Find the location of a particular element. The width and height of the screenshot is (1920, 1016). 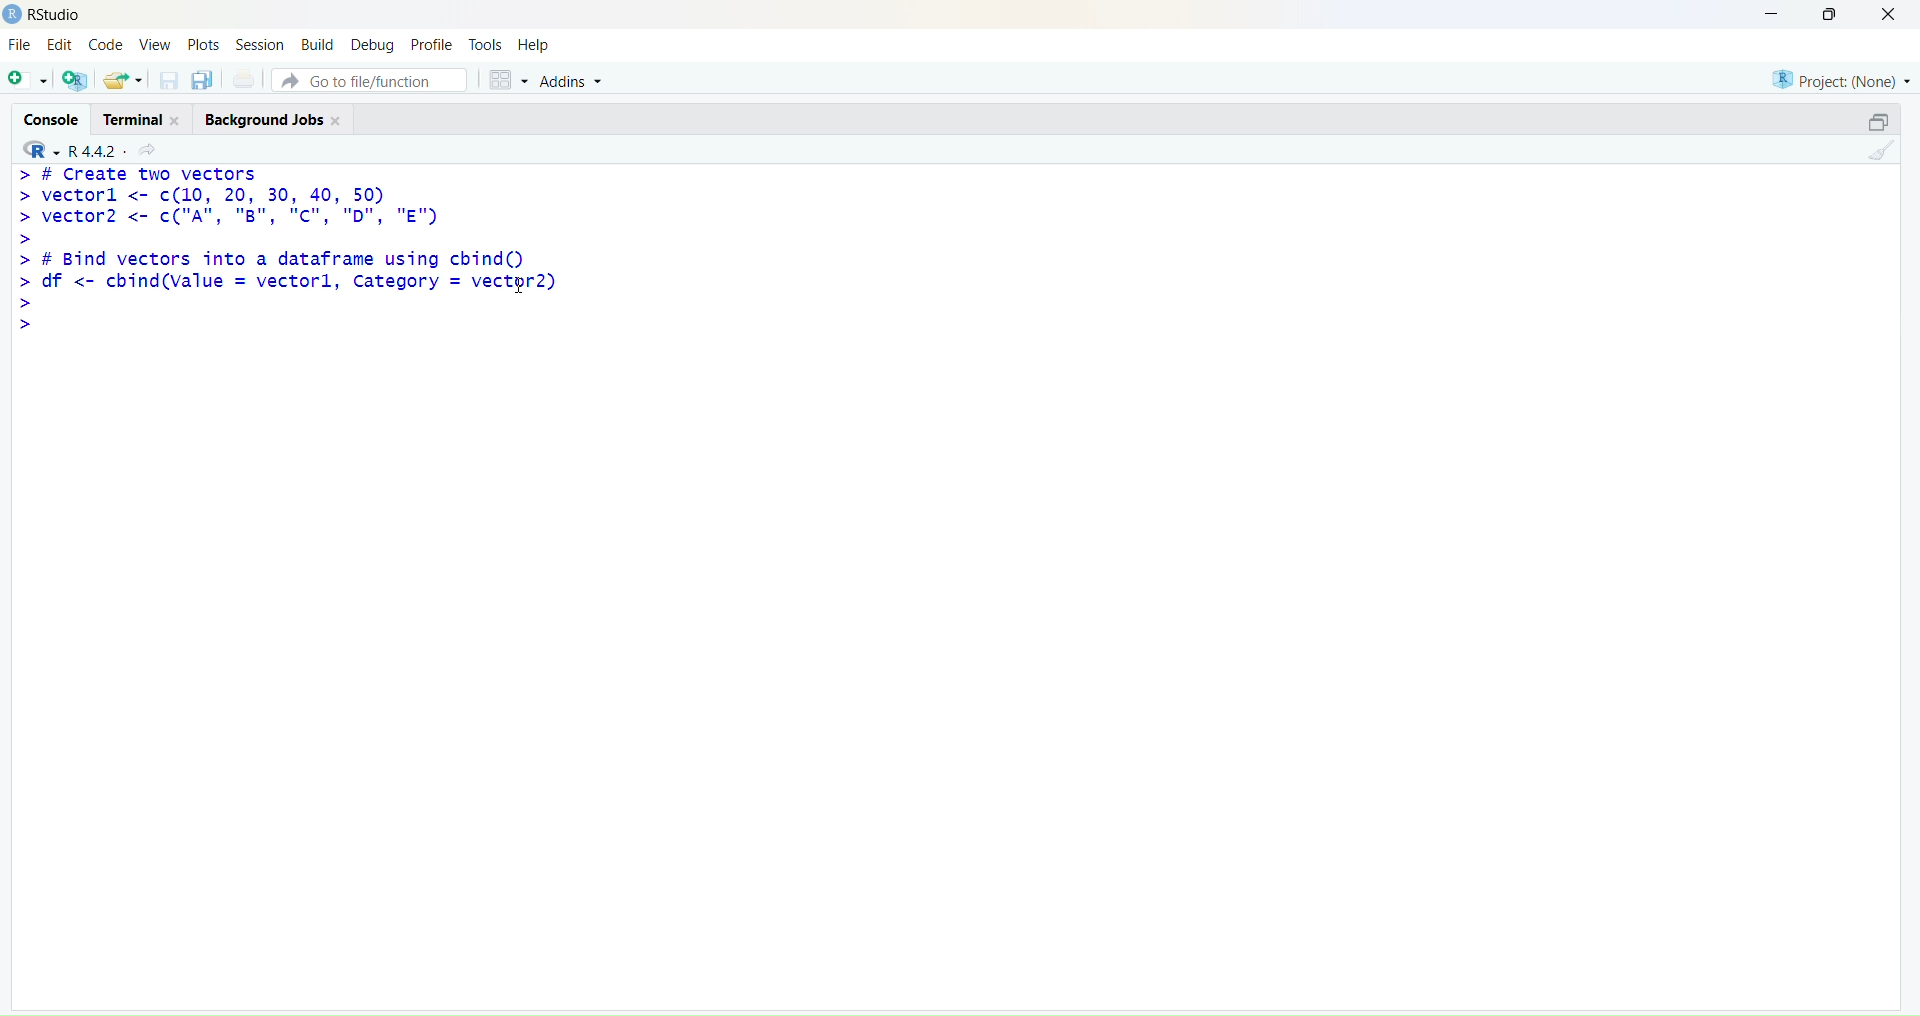

Background Jobs is located at coordinates (272, 119).